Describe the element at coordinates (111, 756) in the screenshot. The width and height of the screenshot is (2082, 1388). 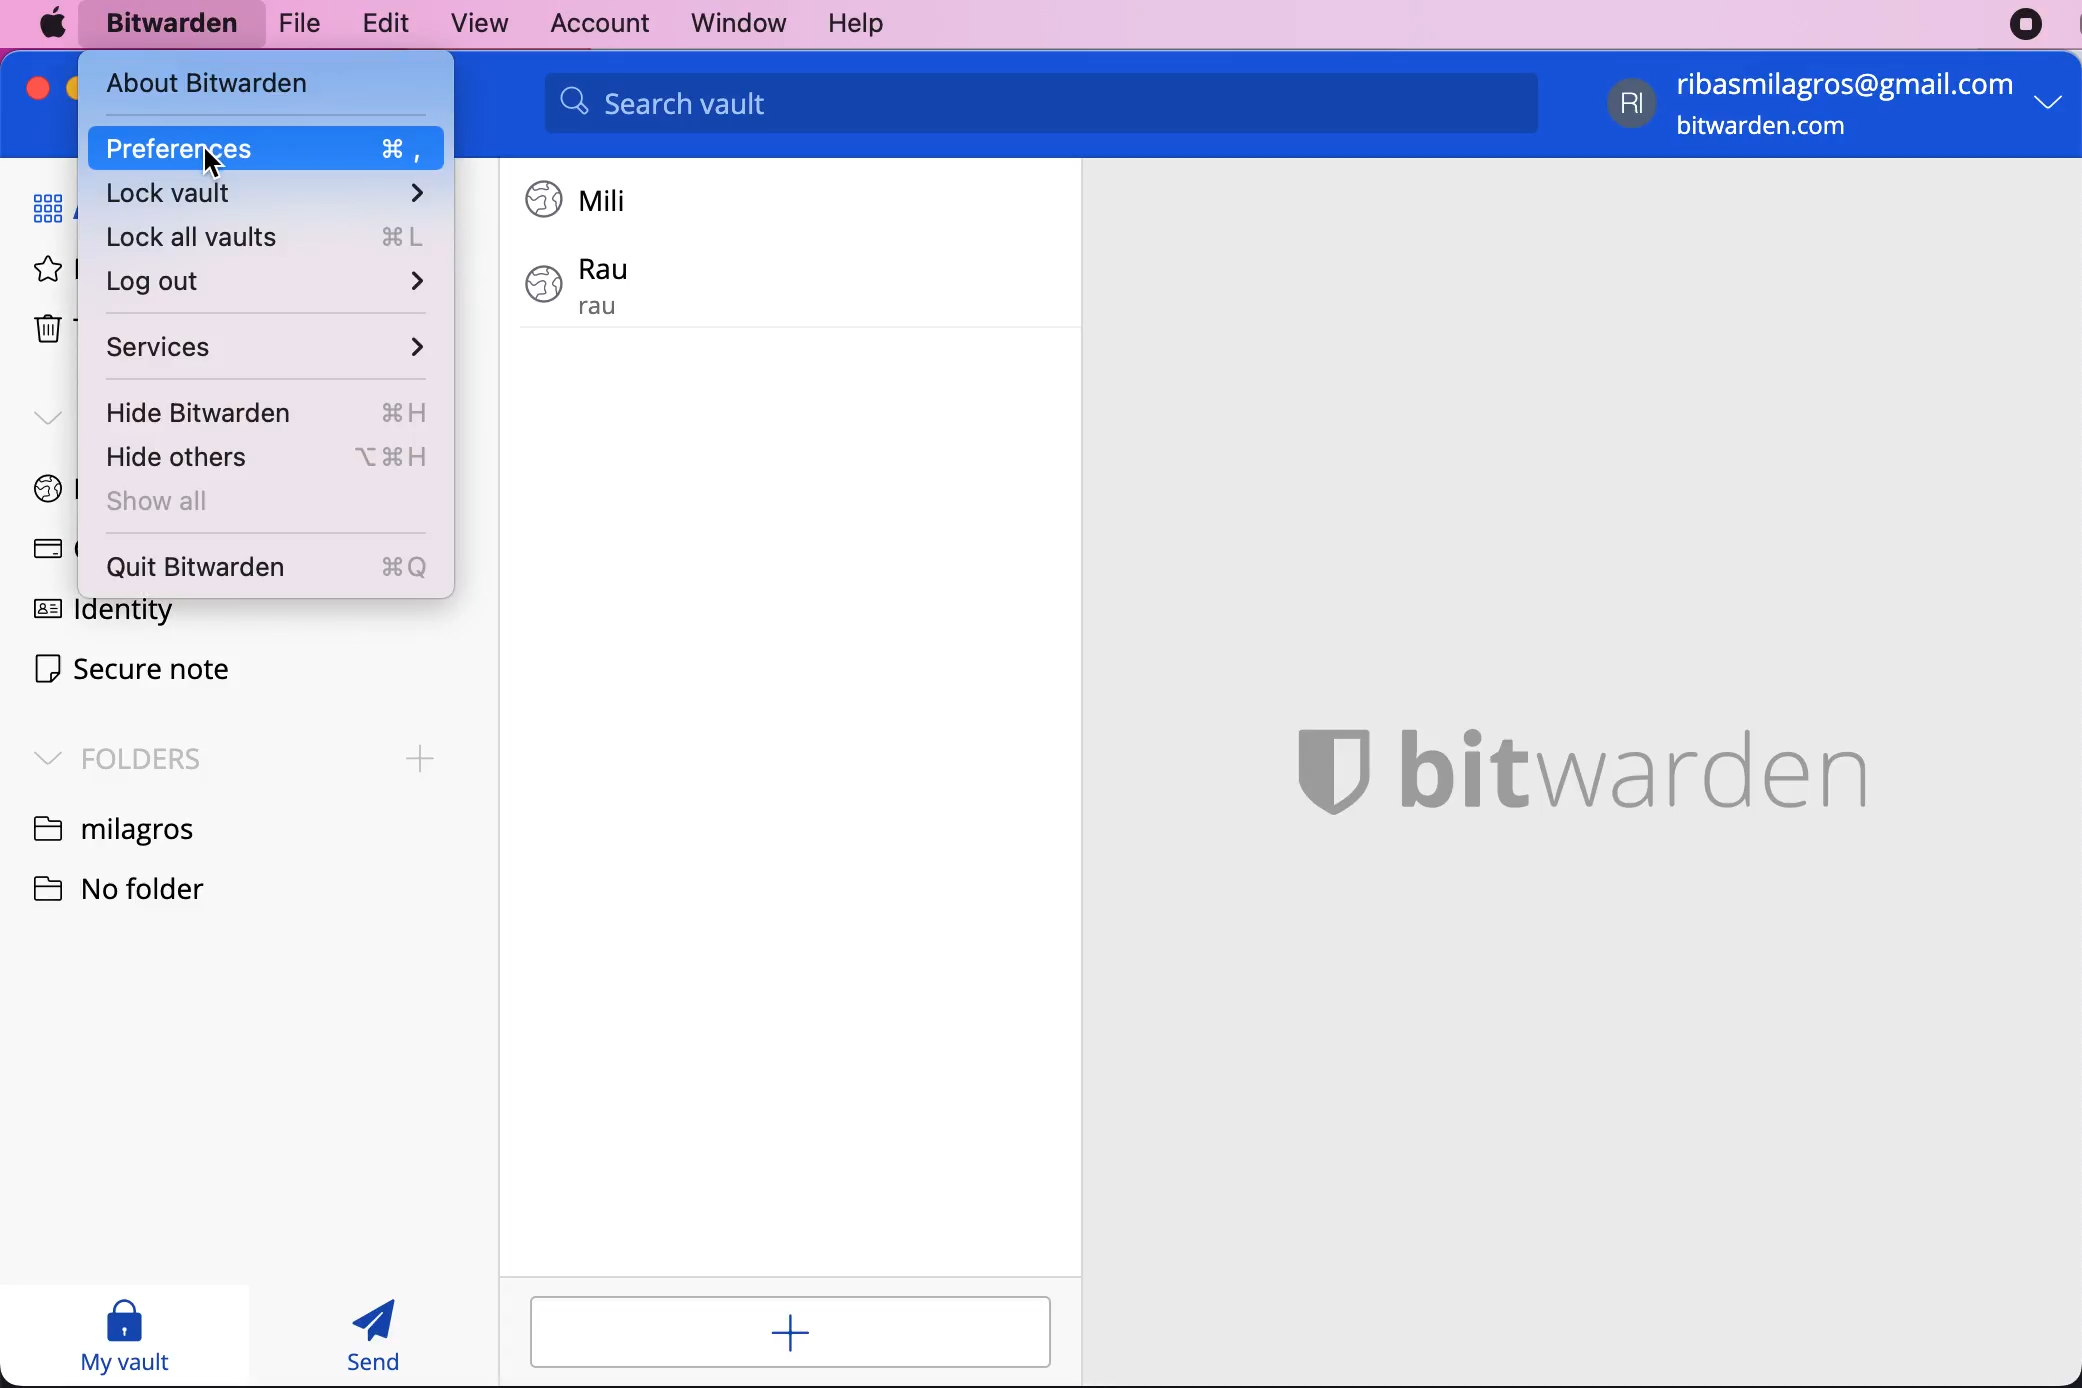
I see `folders` at that location.